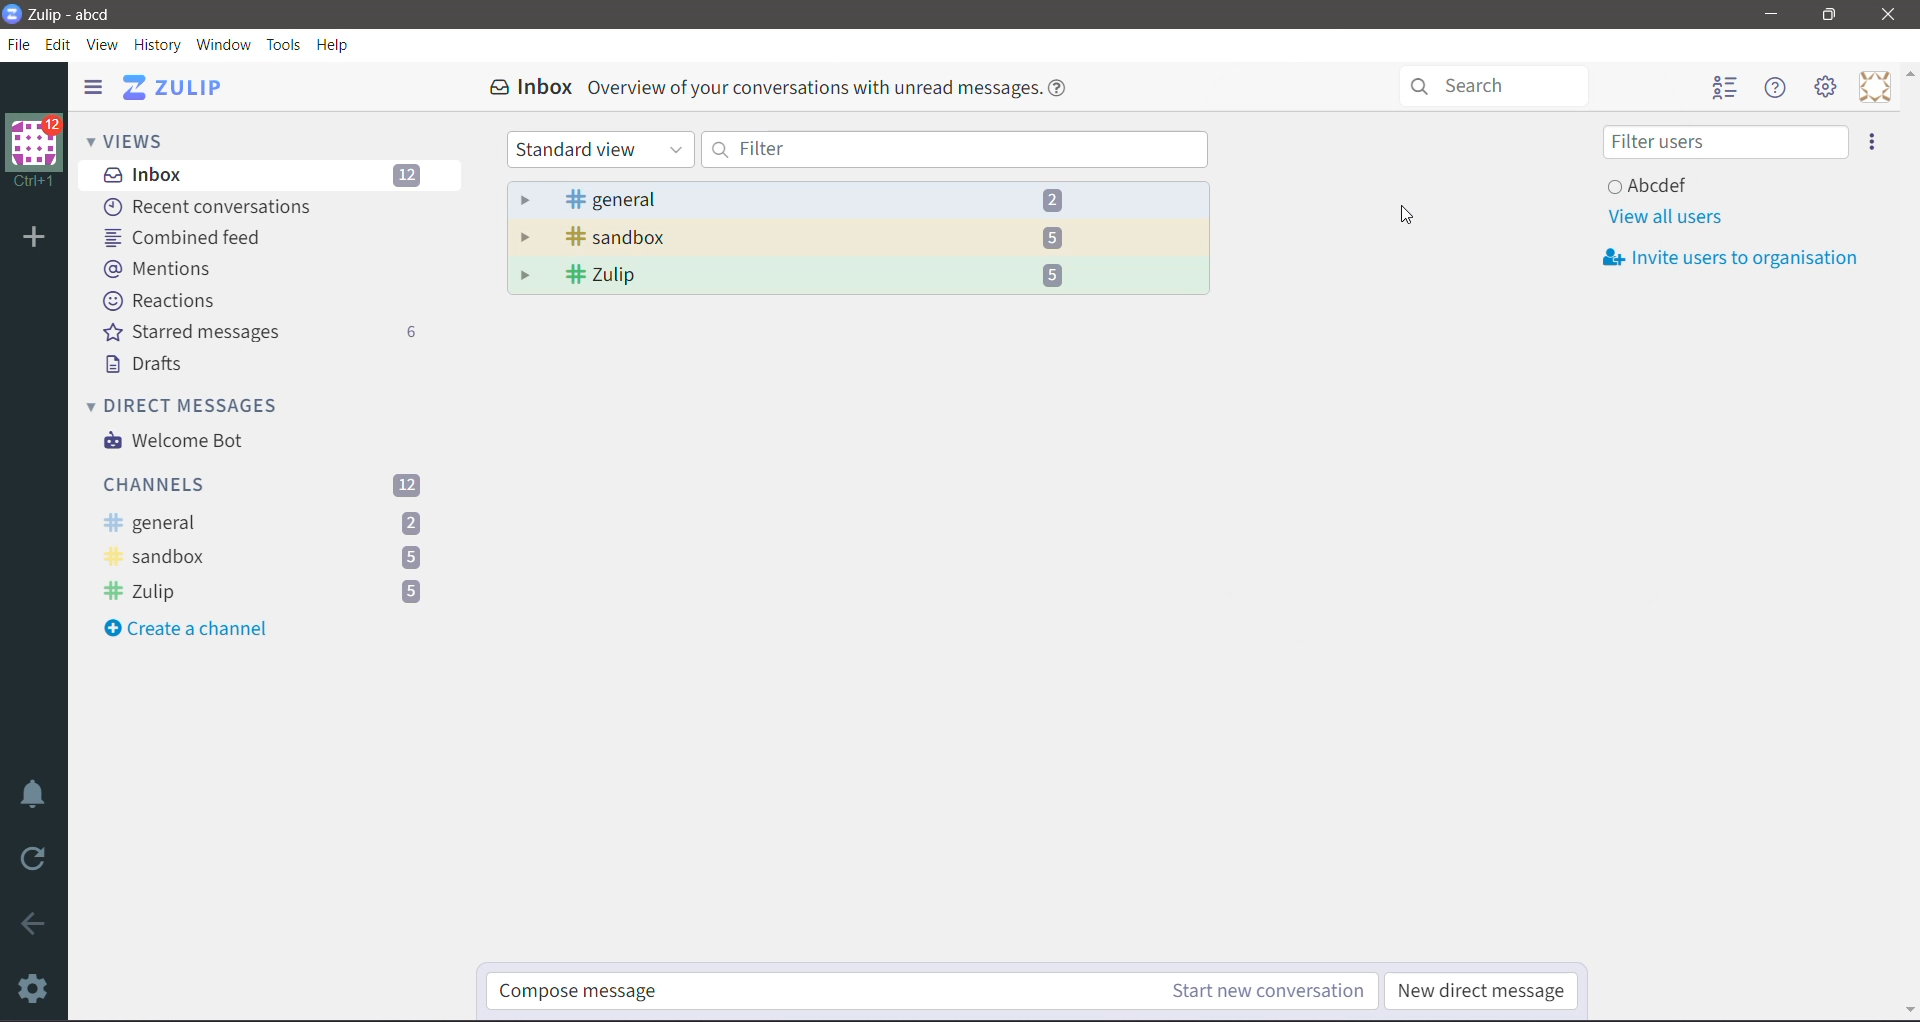  What do you see at coordinates (263, 558) in the screenshot?
I see `sandbox -unread  messages count` at bounding box center [263, 558].